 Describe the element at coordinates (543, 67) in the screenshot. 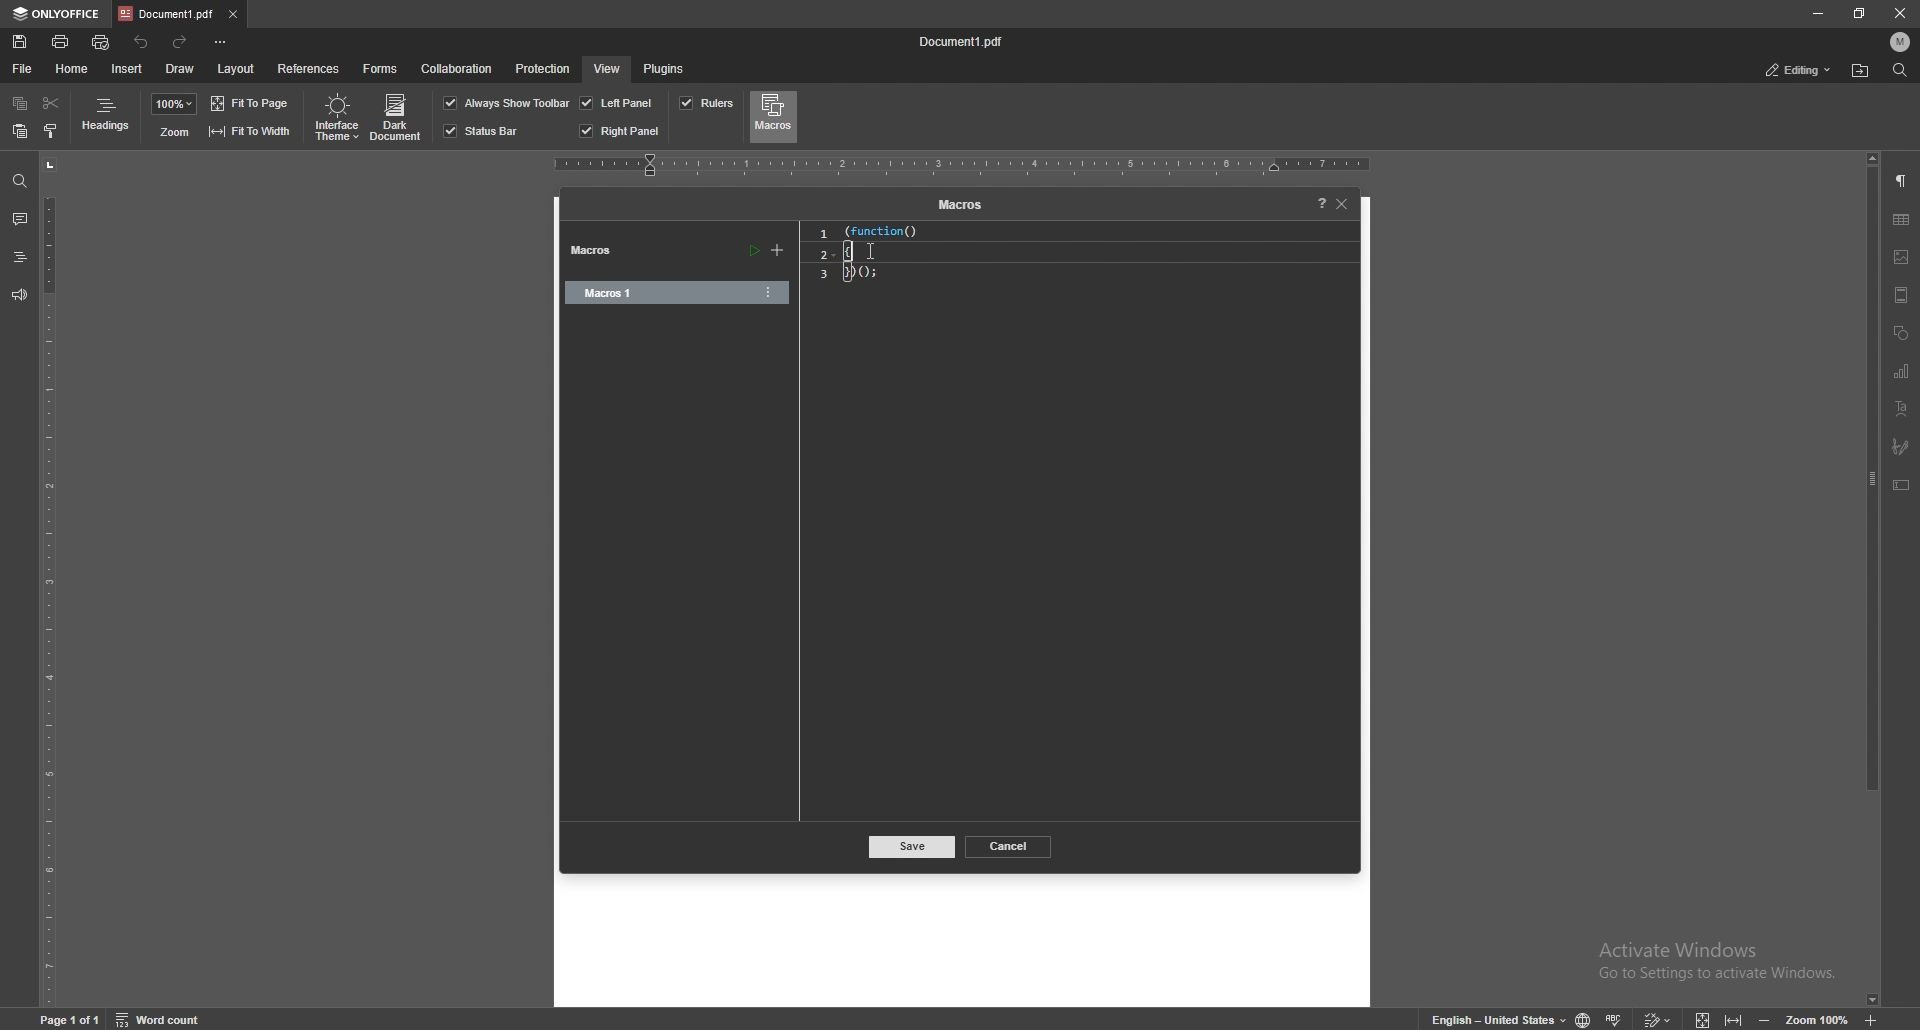

I see `protection` at that location.